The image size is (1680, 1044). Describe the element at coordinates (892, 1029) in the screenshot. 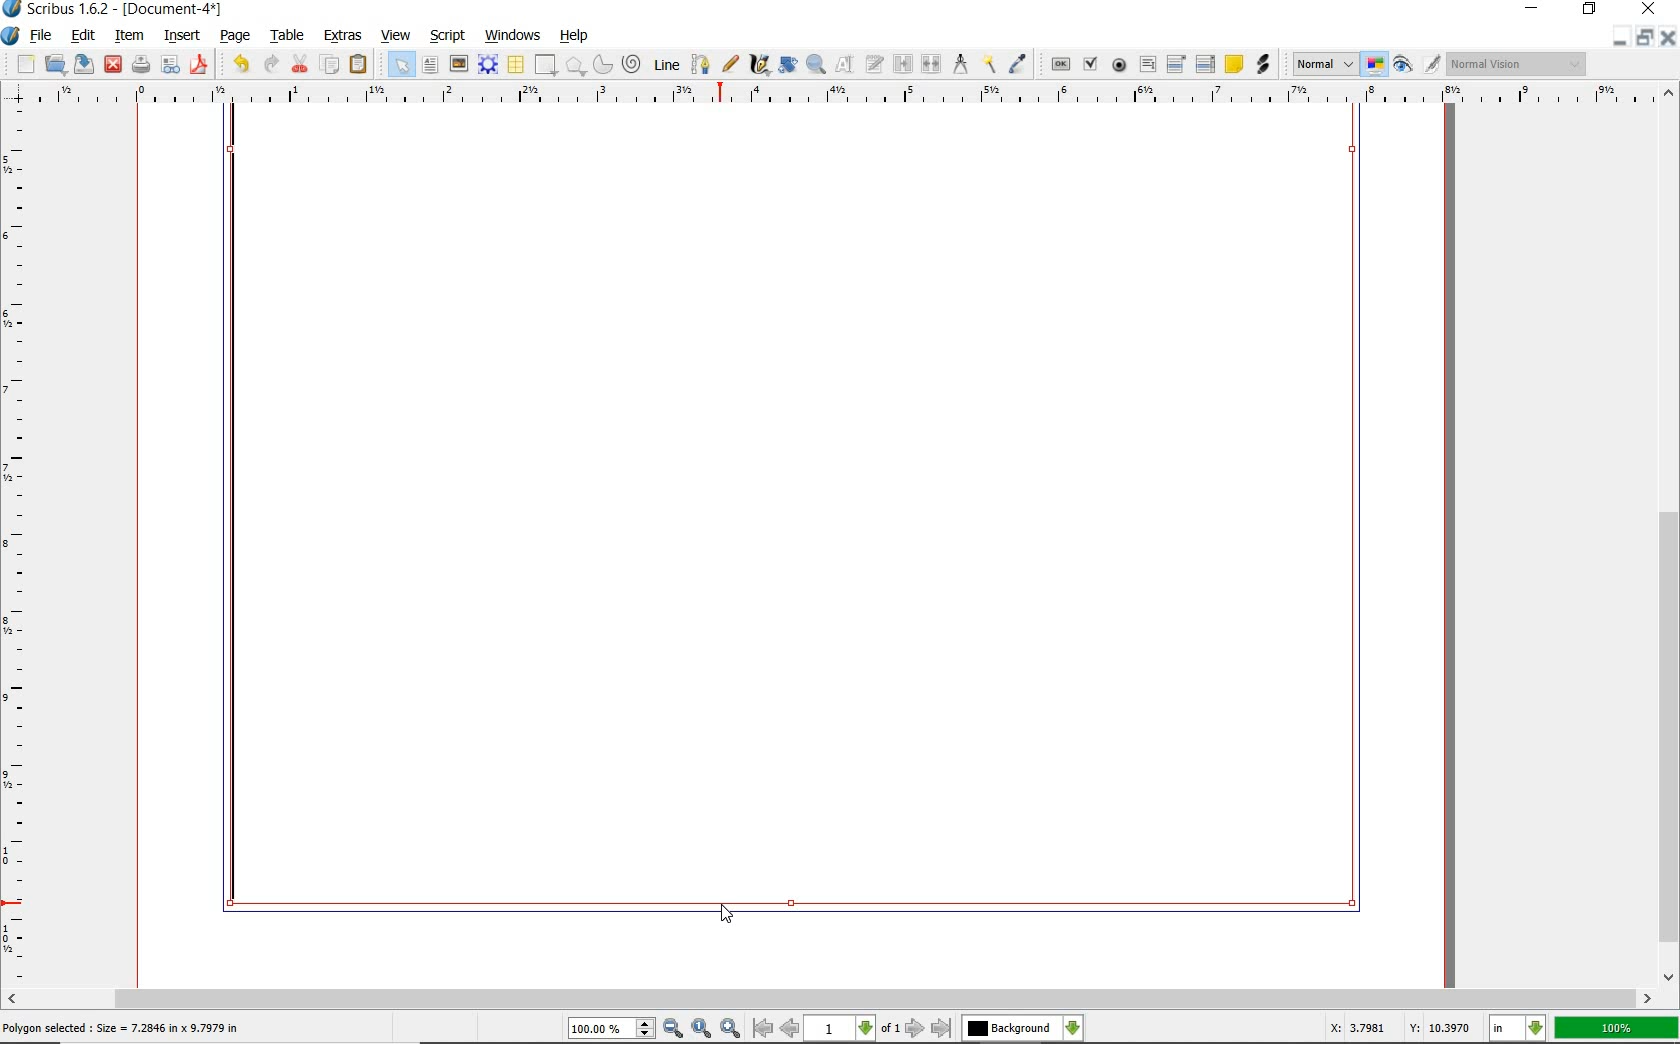

I see `of 1` at that location.